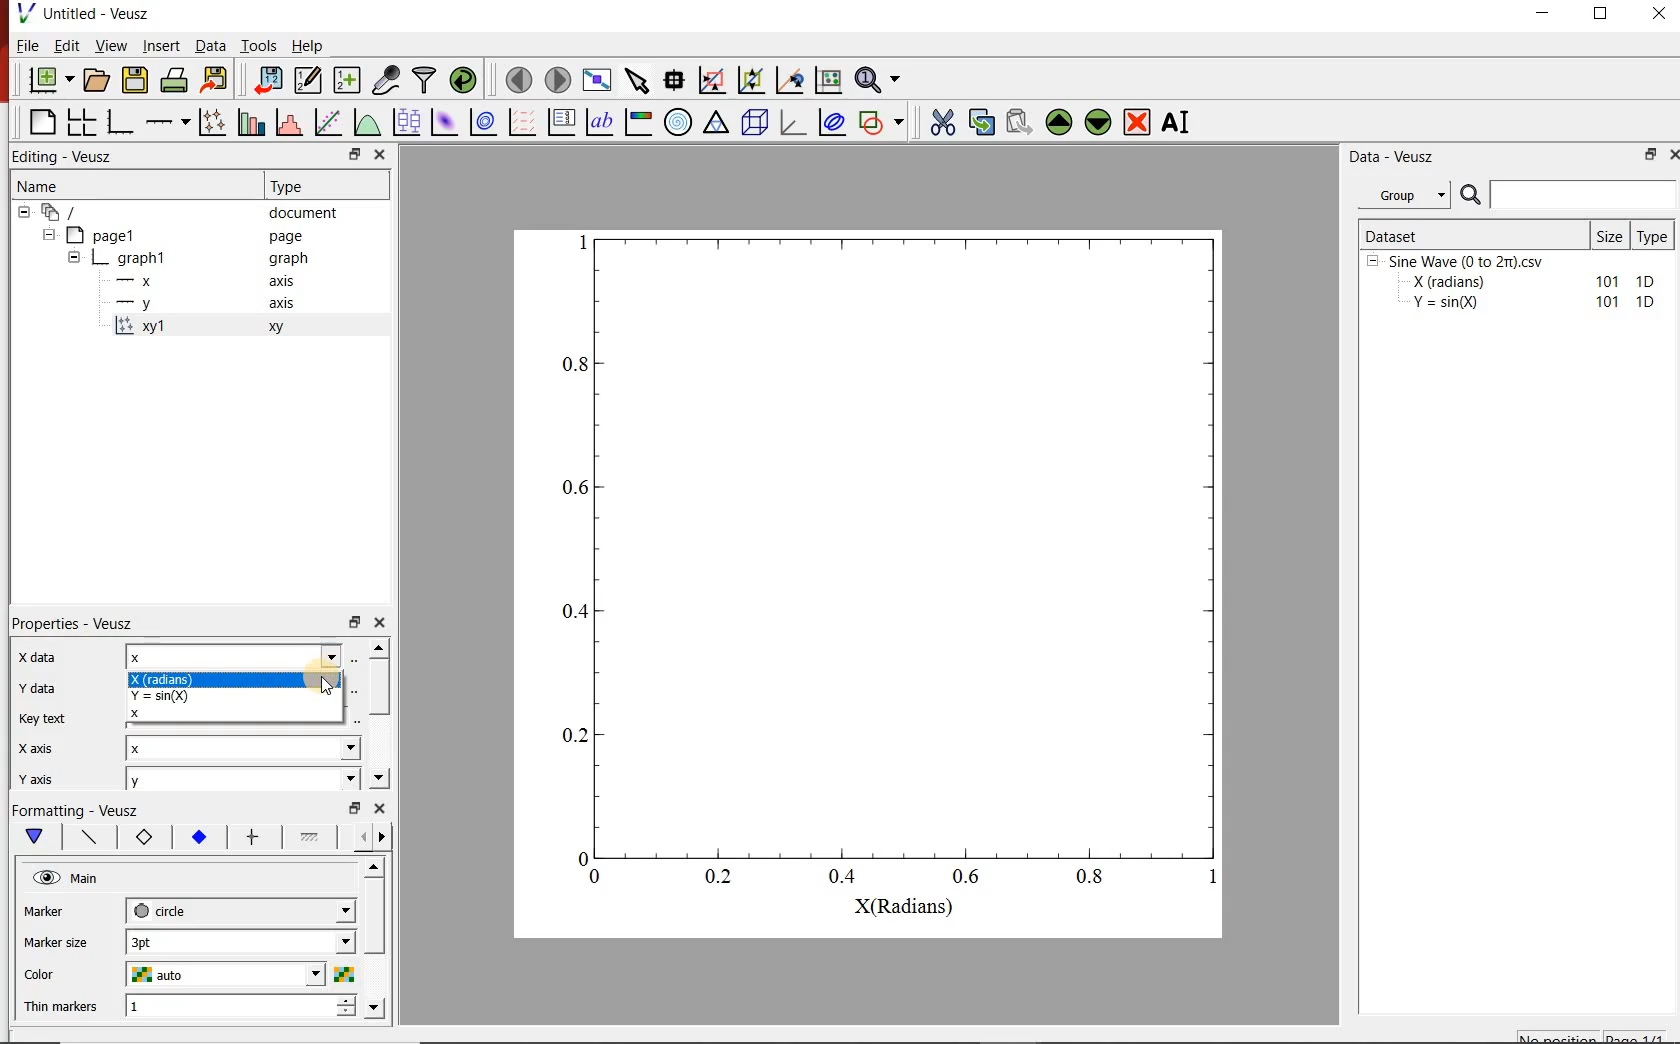 The height and width of the screenshot is (1044, 1680). I want to click on Dataset, so click(1472, 234).